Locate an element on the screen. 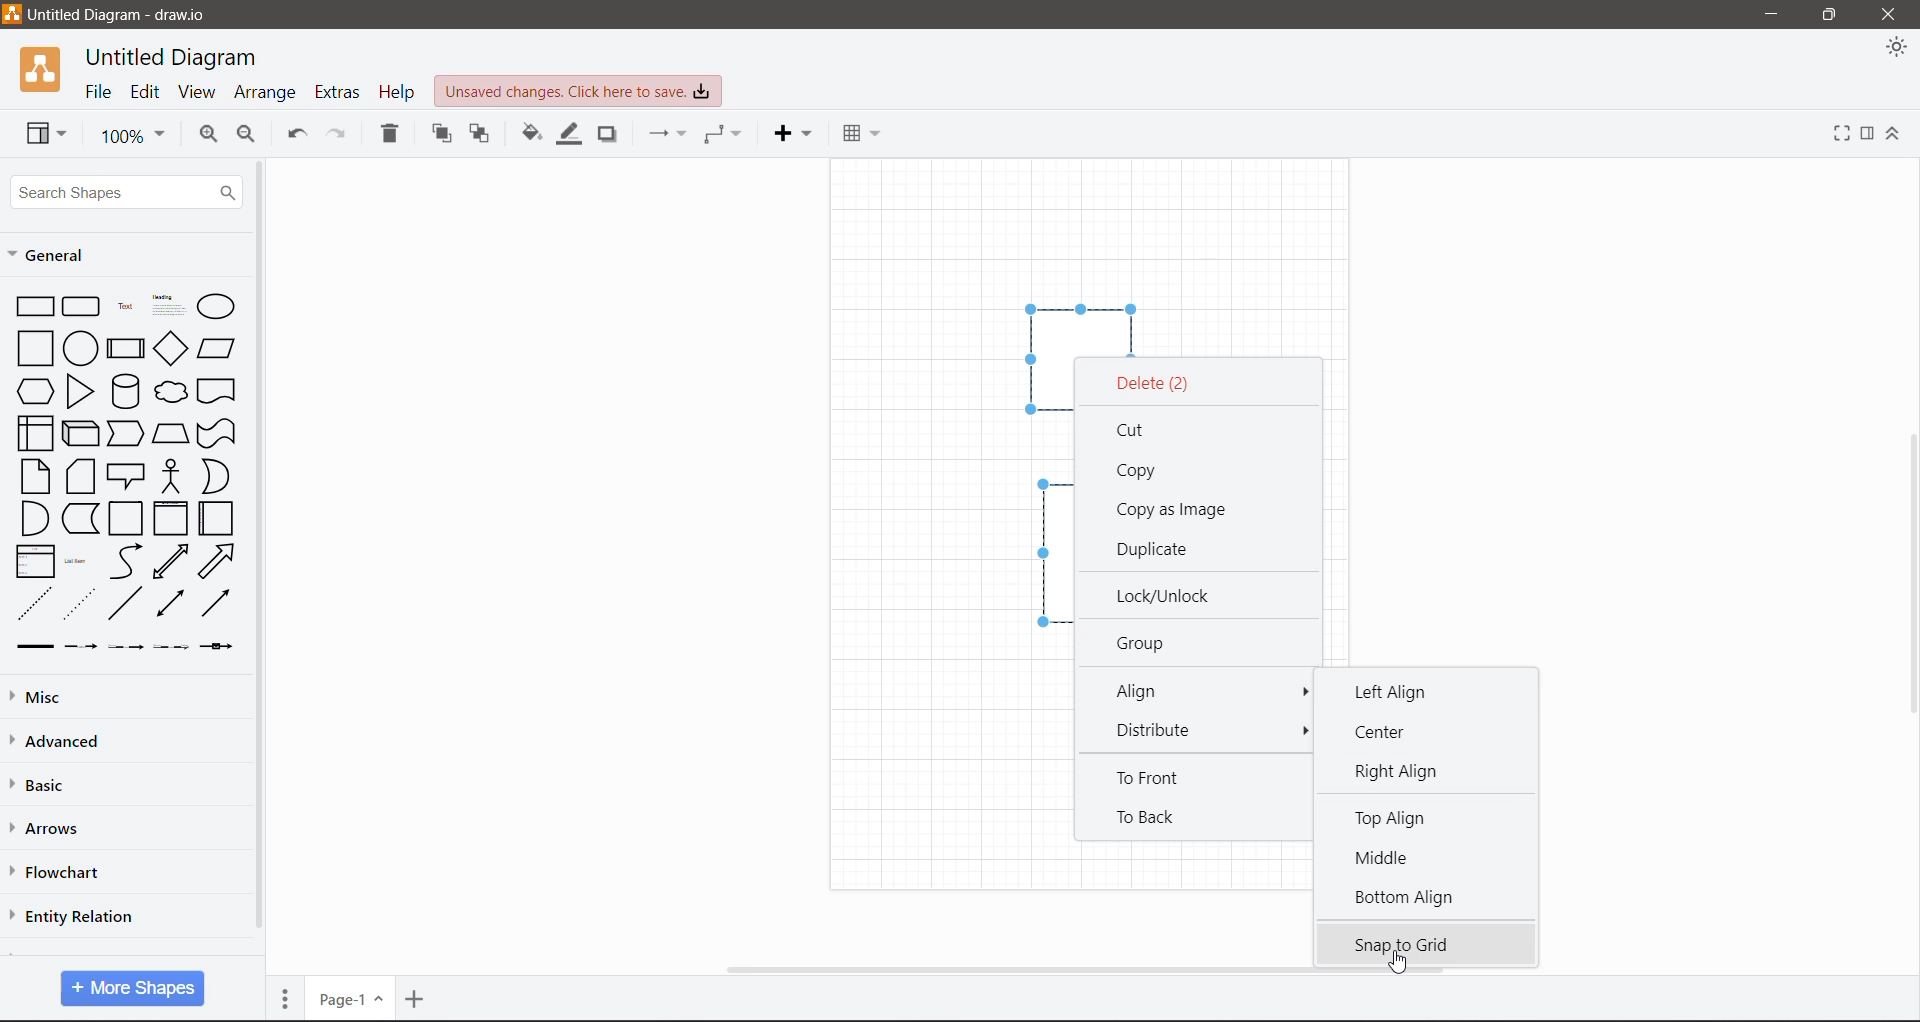 The height and width of the screenshot is (1022, 1920). Top Align is located at coordinates (1394, 821).